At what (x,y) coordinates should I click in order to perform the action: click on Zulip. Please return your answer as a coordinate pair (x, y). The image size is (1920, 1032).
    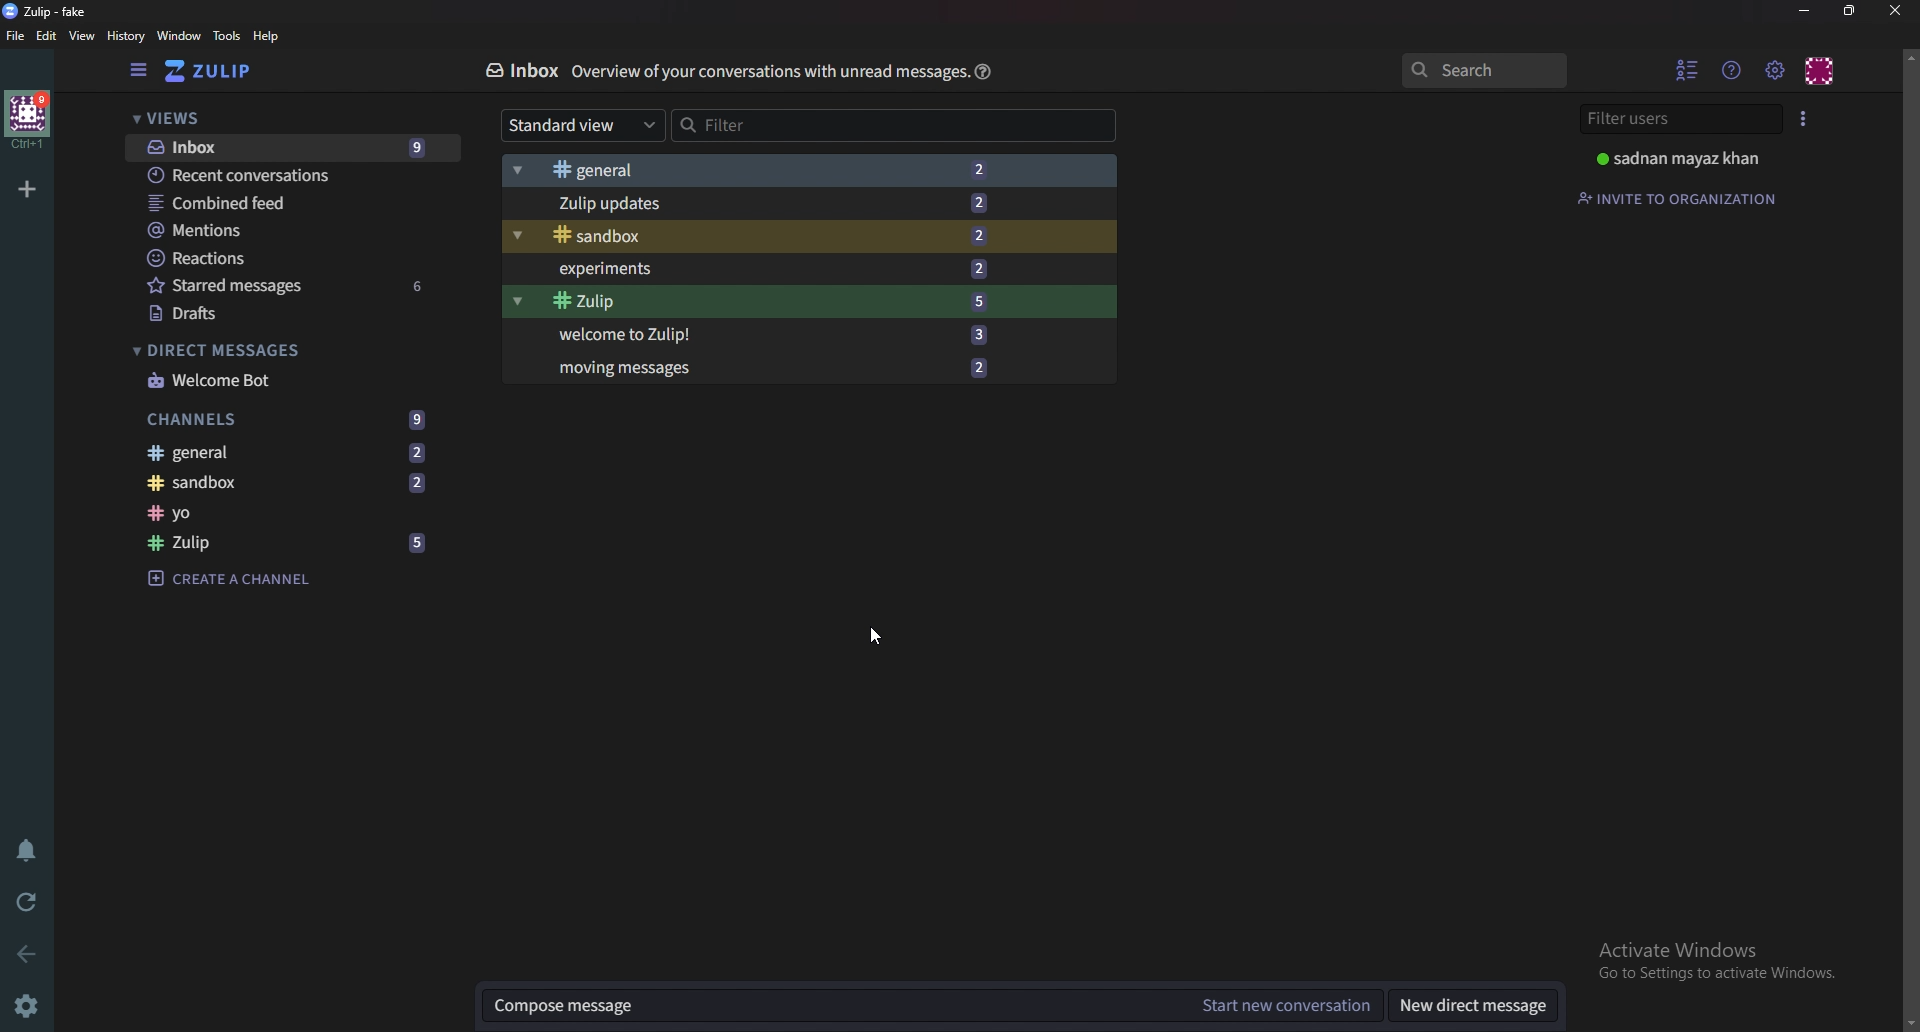
    Looking at the image, I should click on (801, 302).